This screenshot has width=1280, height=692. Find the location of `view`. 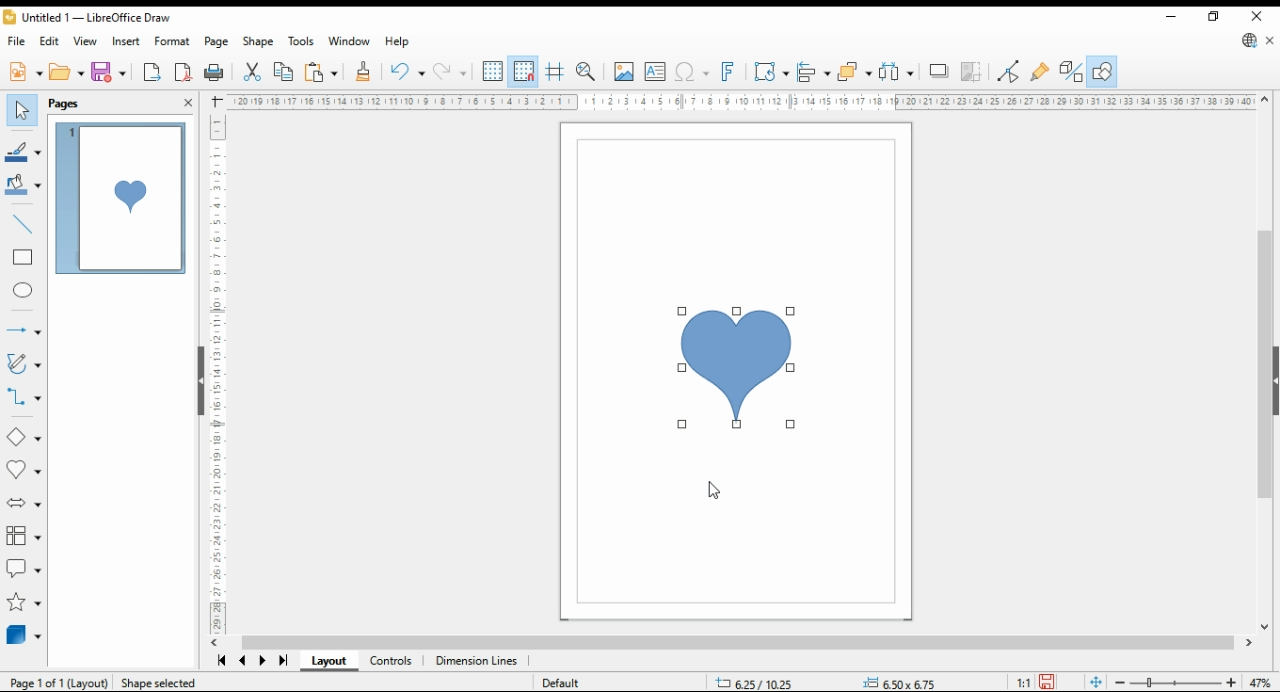

view is located at coordinates (86, 41).